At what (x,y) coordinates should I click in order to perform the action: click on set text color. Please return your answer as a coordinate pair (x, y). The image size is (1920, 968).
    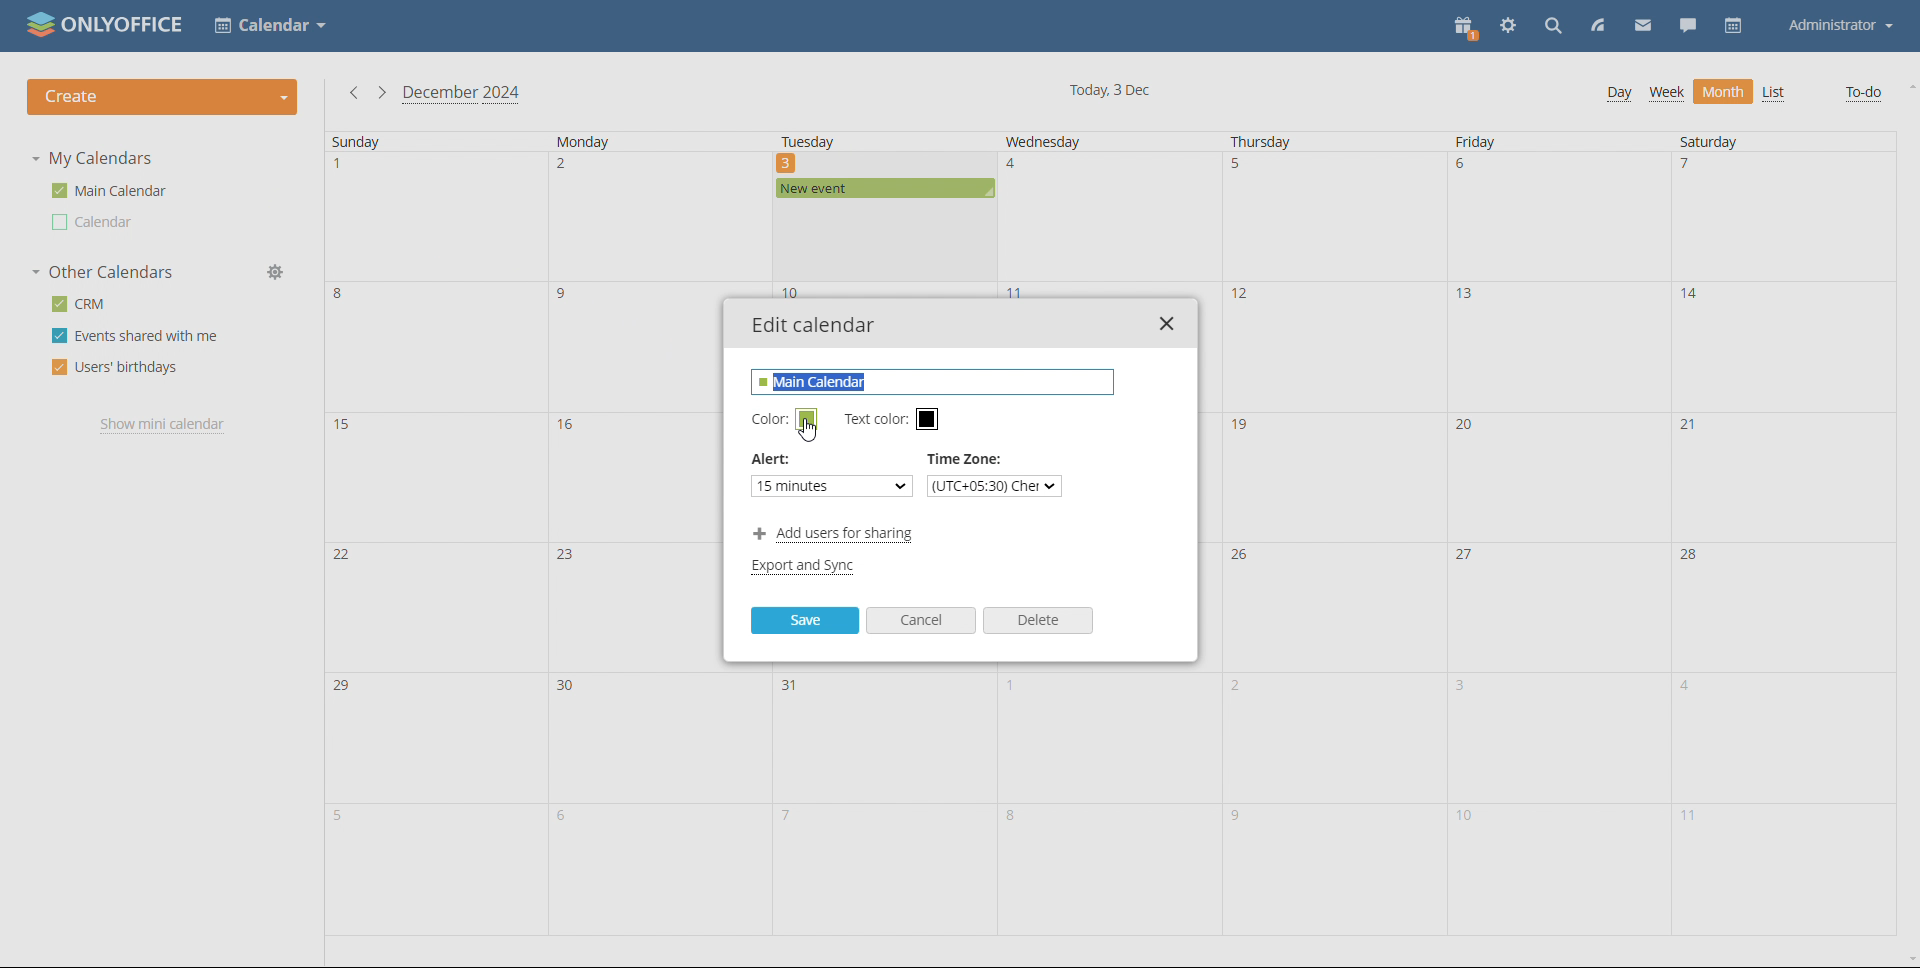
    Looking at the image, I should click on (928, 420).